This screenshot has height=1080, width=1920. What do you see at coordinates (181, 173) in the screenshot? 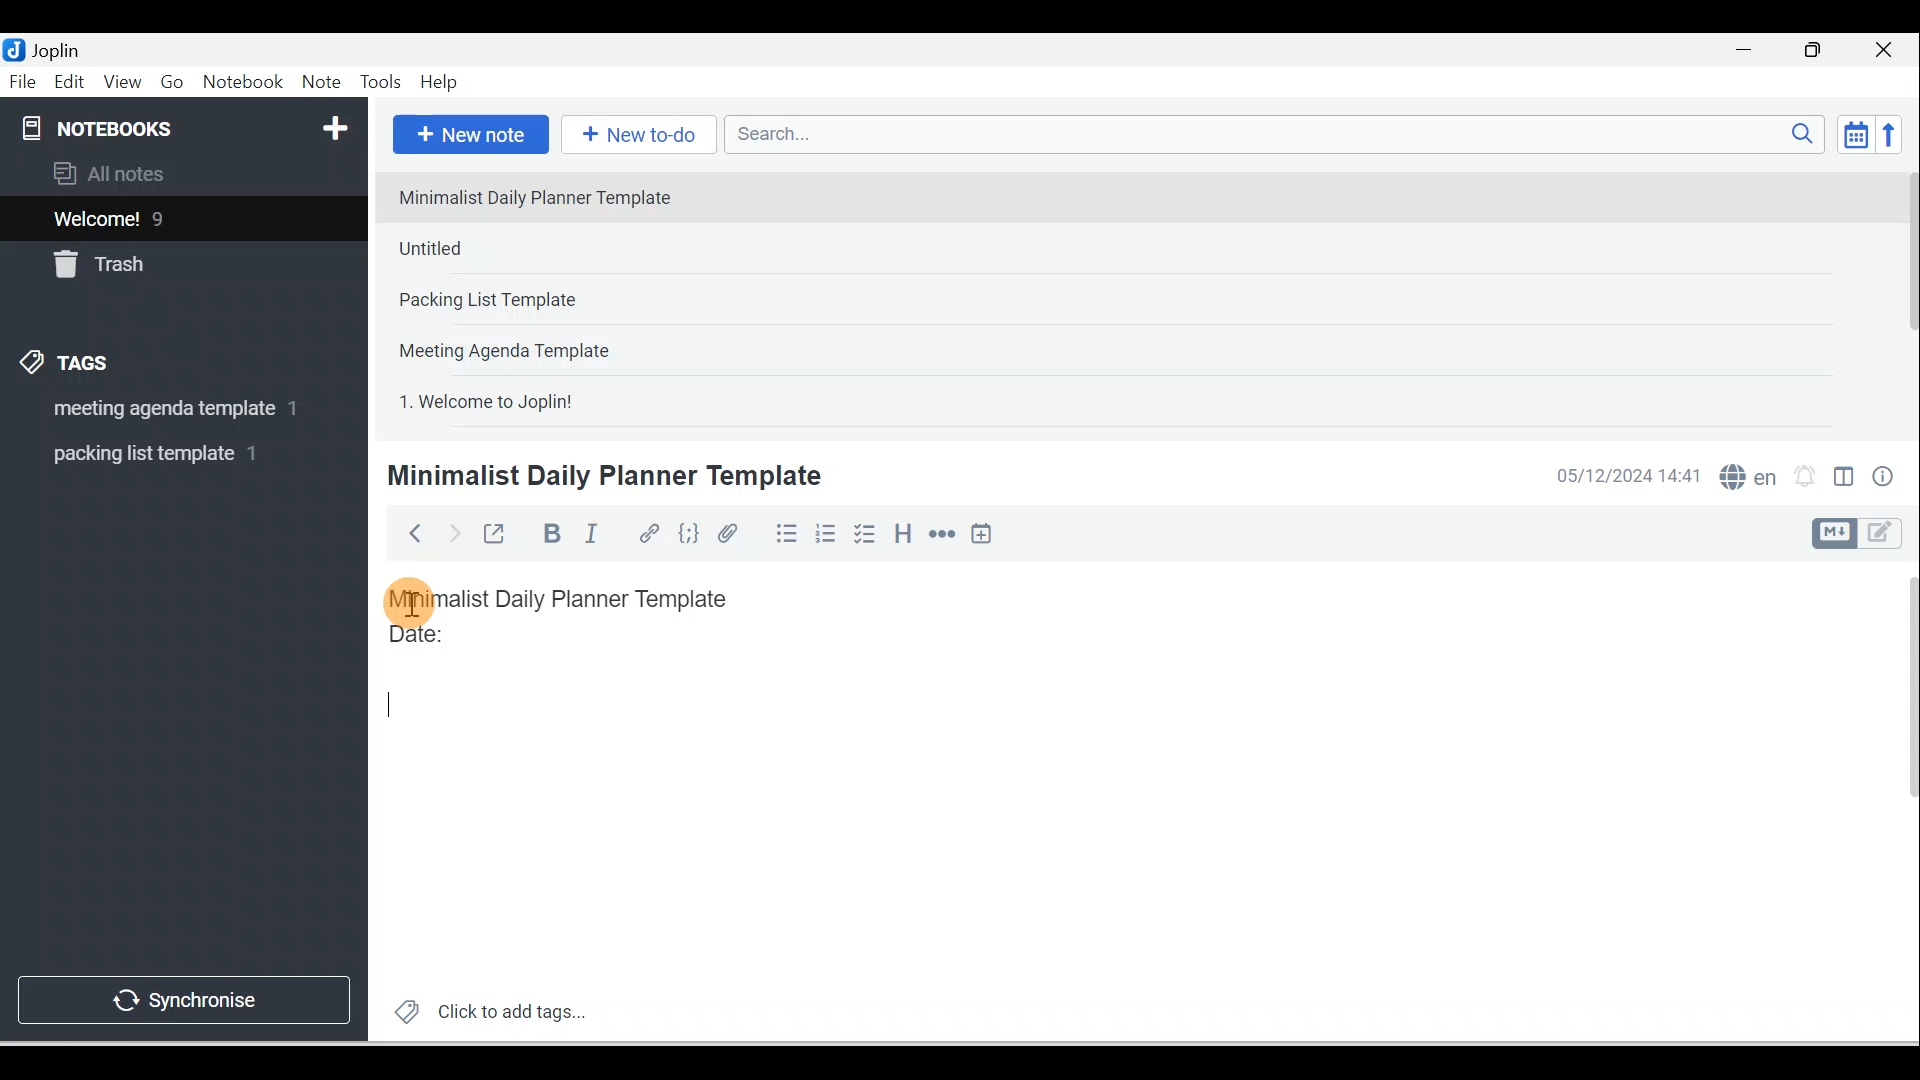
I see `All notes` at bounding box center [181, 173].